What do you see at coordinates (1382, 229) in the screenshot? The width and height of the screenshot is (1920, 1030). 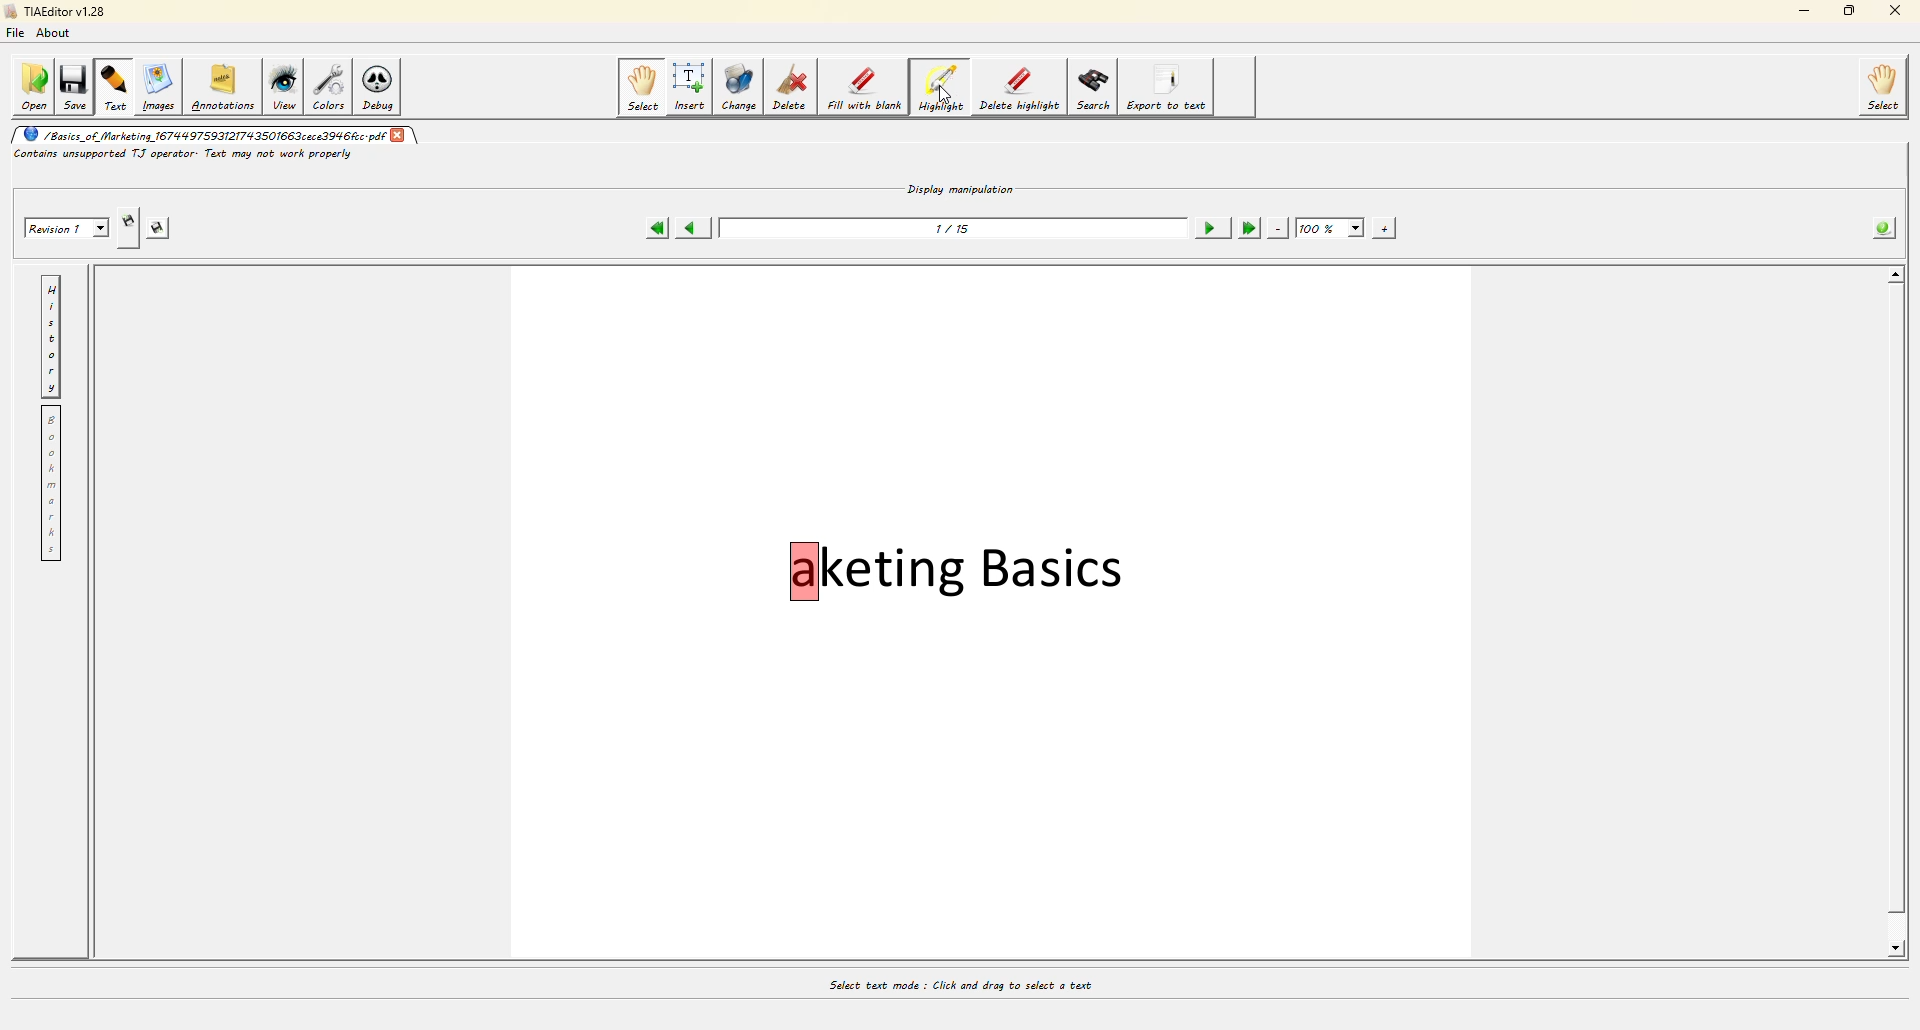 I see `zoom in` at bounding box center [1382, 229].